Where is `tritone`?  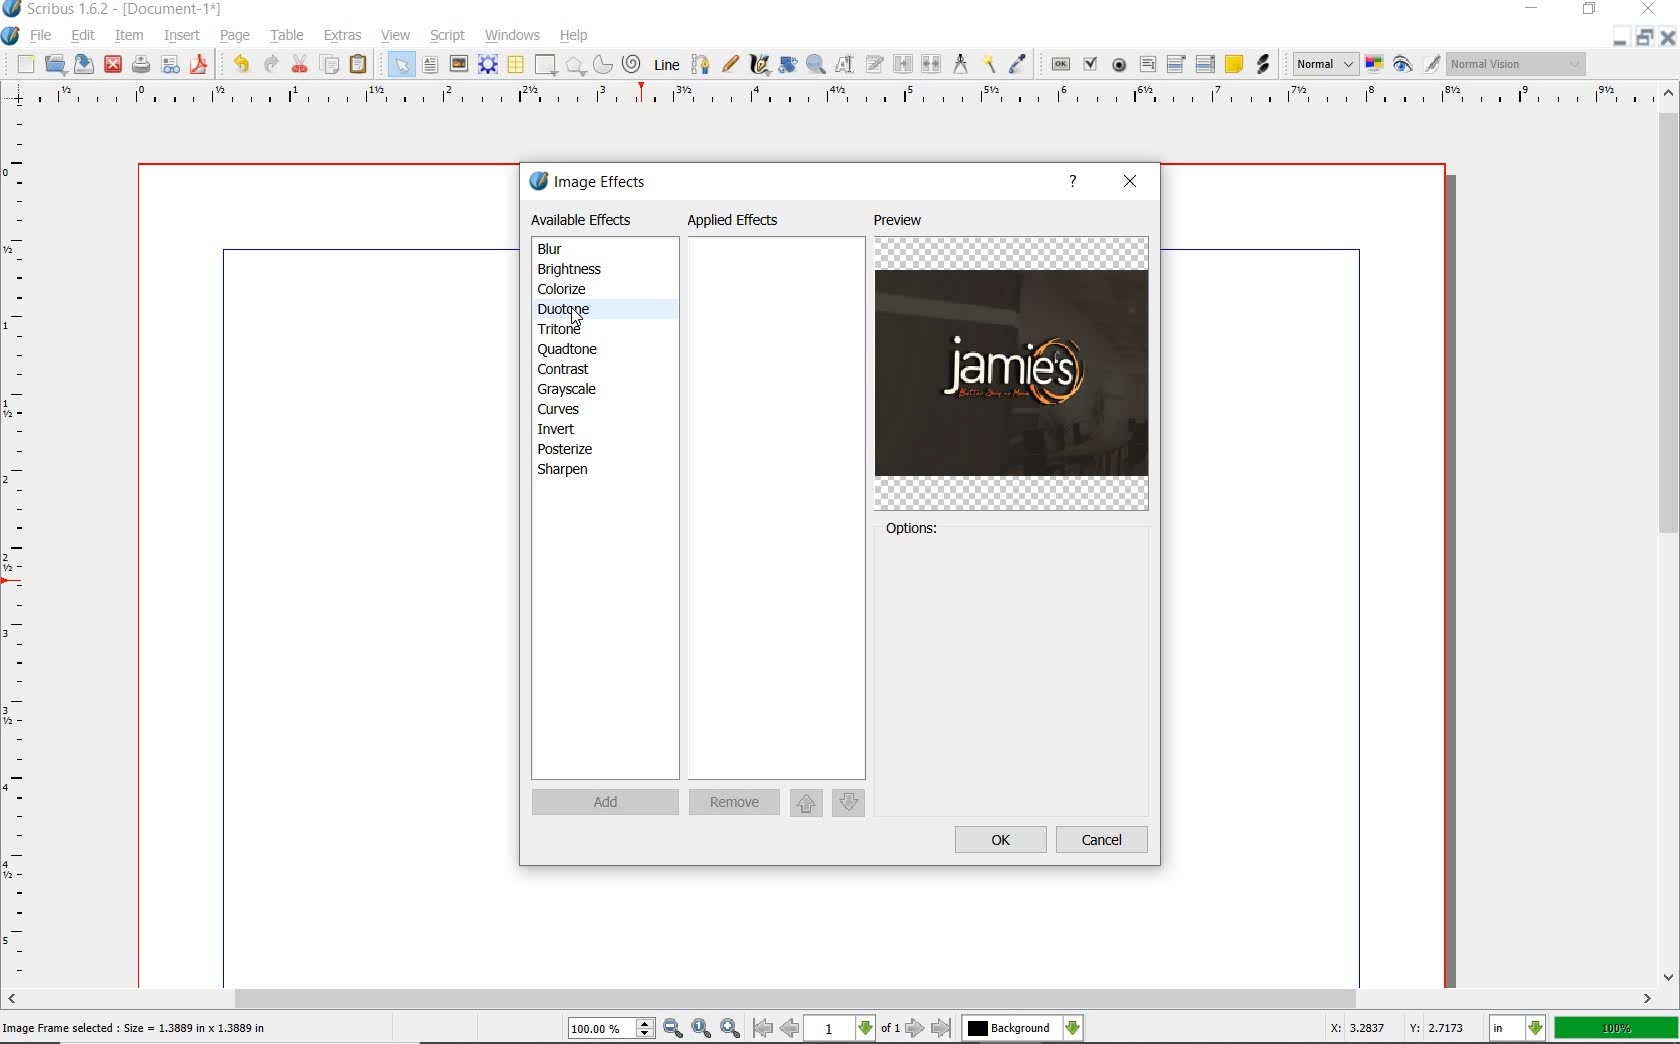 tritone is located at coordinates (562, 329).